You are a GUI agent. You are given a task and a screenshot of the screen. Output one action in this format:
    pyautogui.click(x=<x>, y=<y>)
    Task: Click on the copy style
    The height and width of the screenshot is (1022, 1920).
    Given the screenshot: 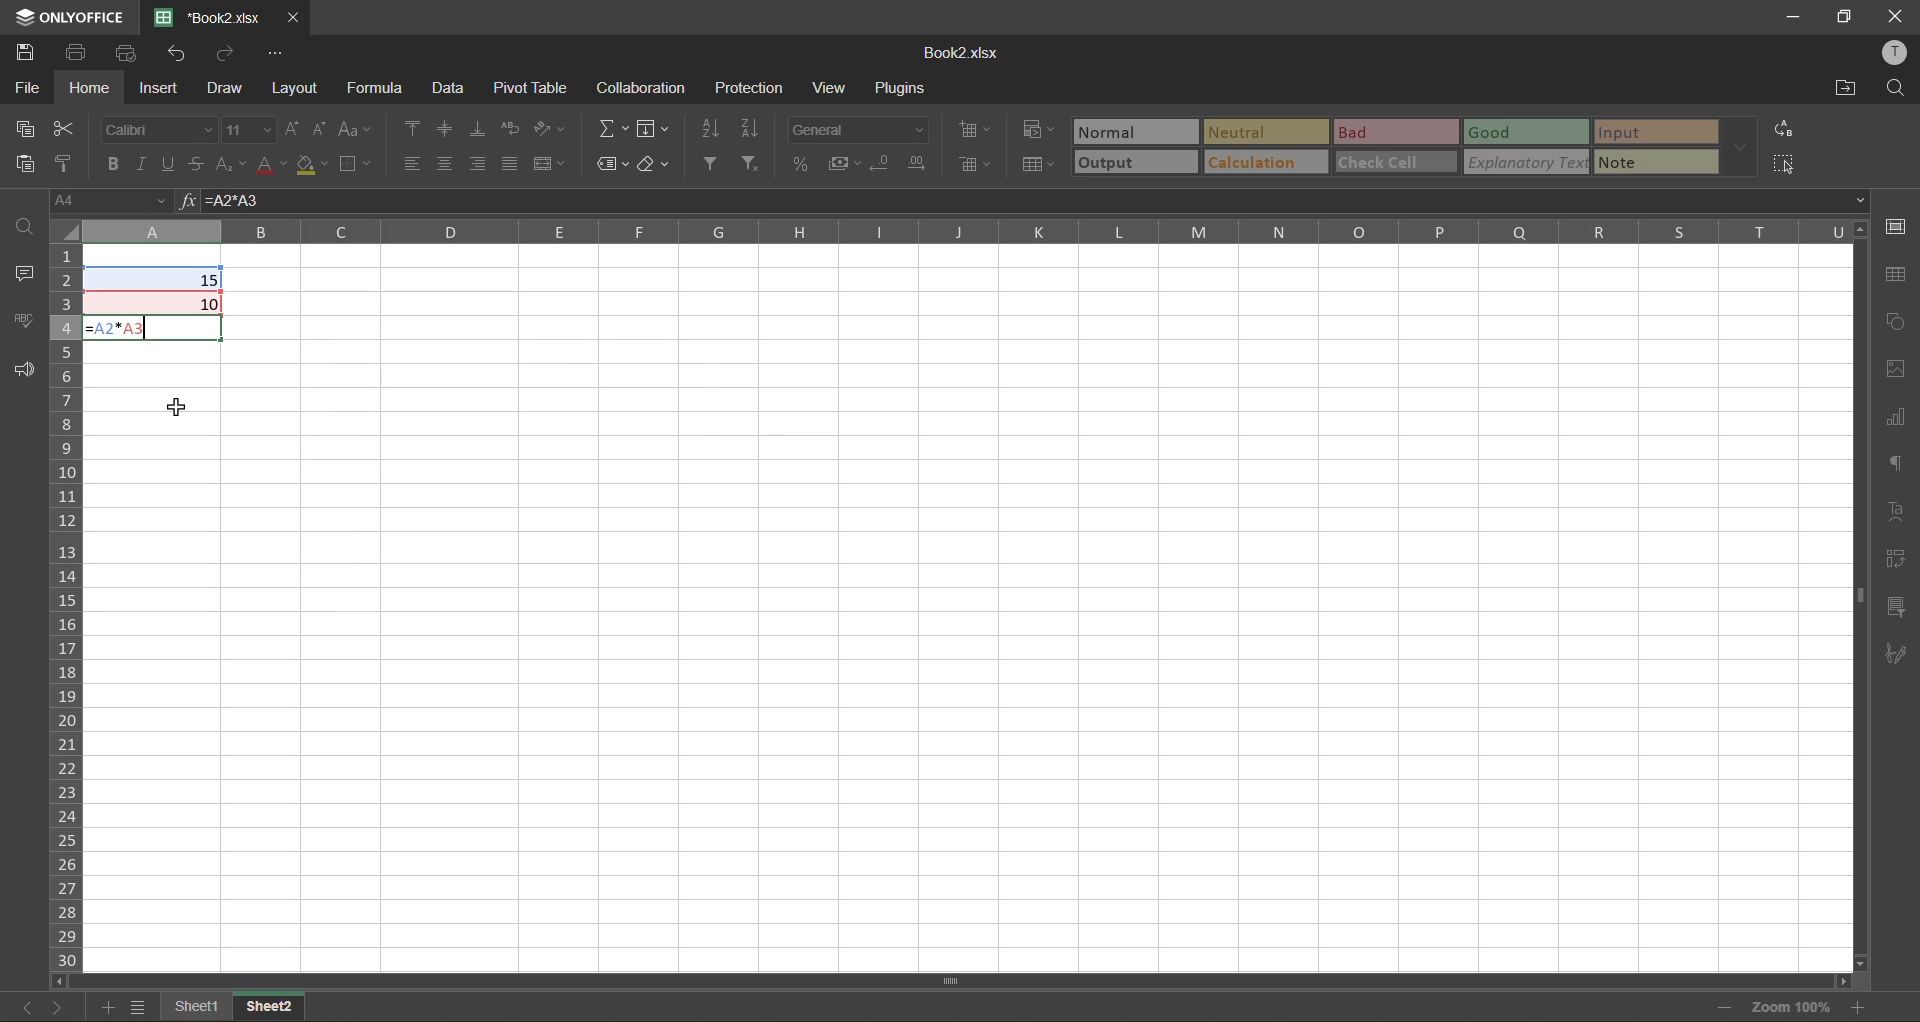 What is the action you would take?
    pyautogui.click(x=59, y=164)
    